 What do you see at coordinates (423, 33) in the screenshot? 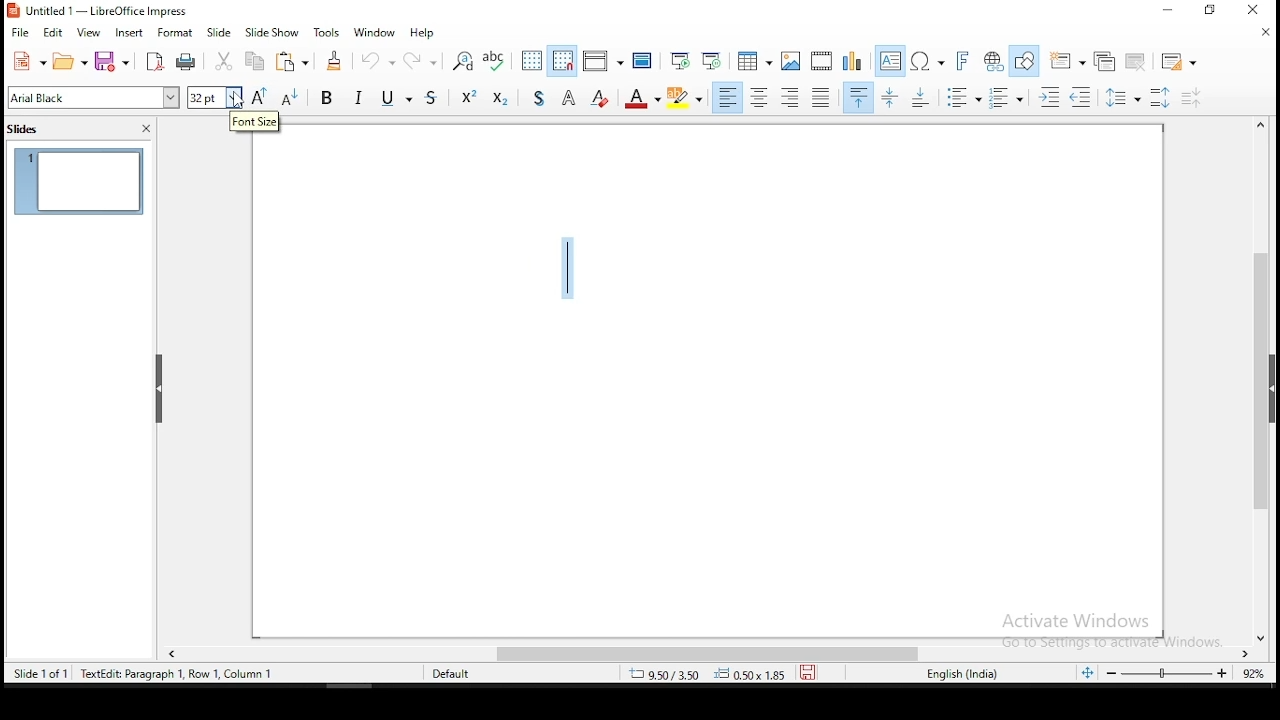
I see `help` at bounding box center [423, 33].